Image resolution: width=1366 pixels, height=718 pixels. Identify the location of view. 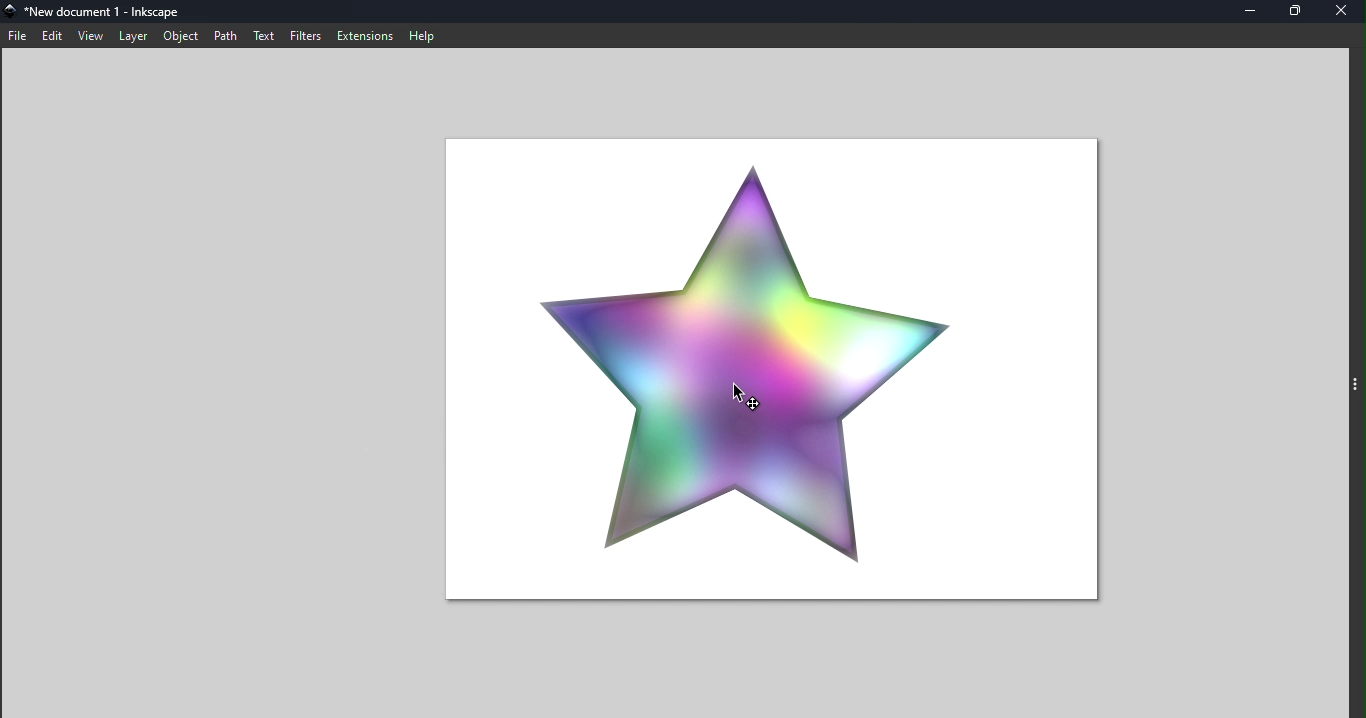
(89, 35).